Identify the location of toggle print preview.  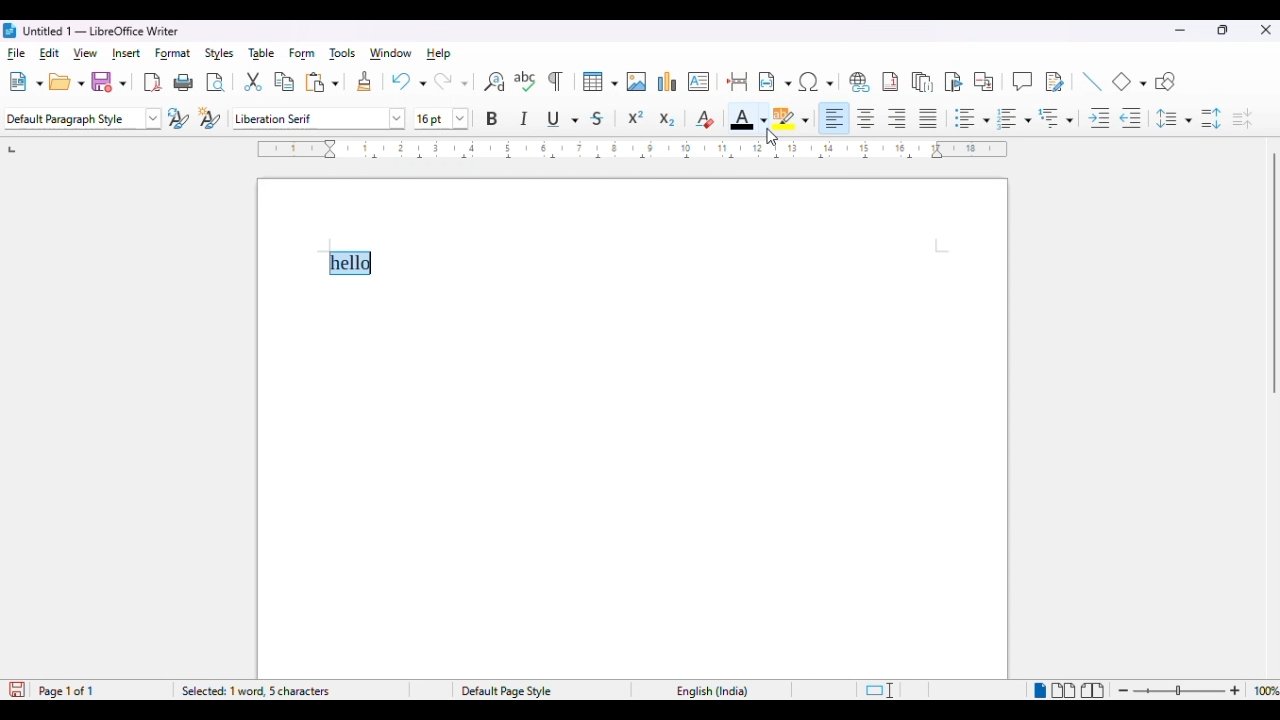
(216, 84).